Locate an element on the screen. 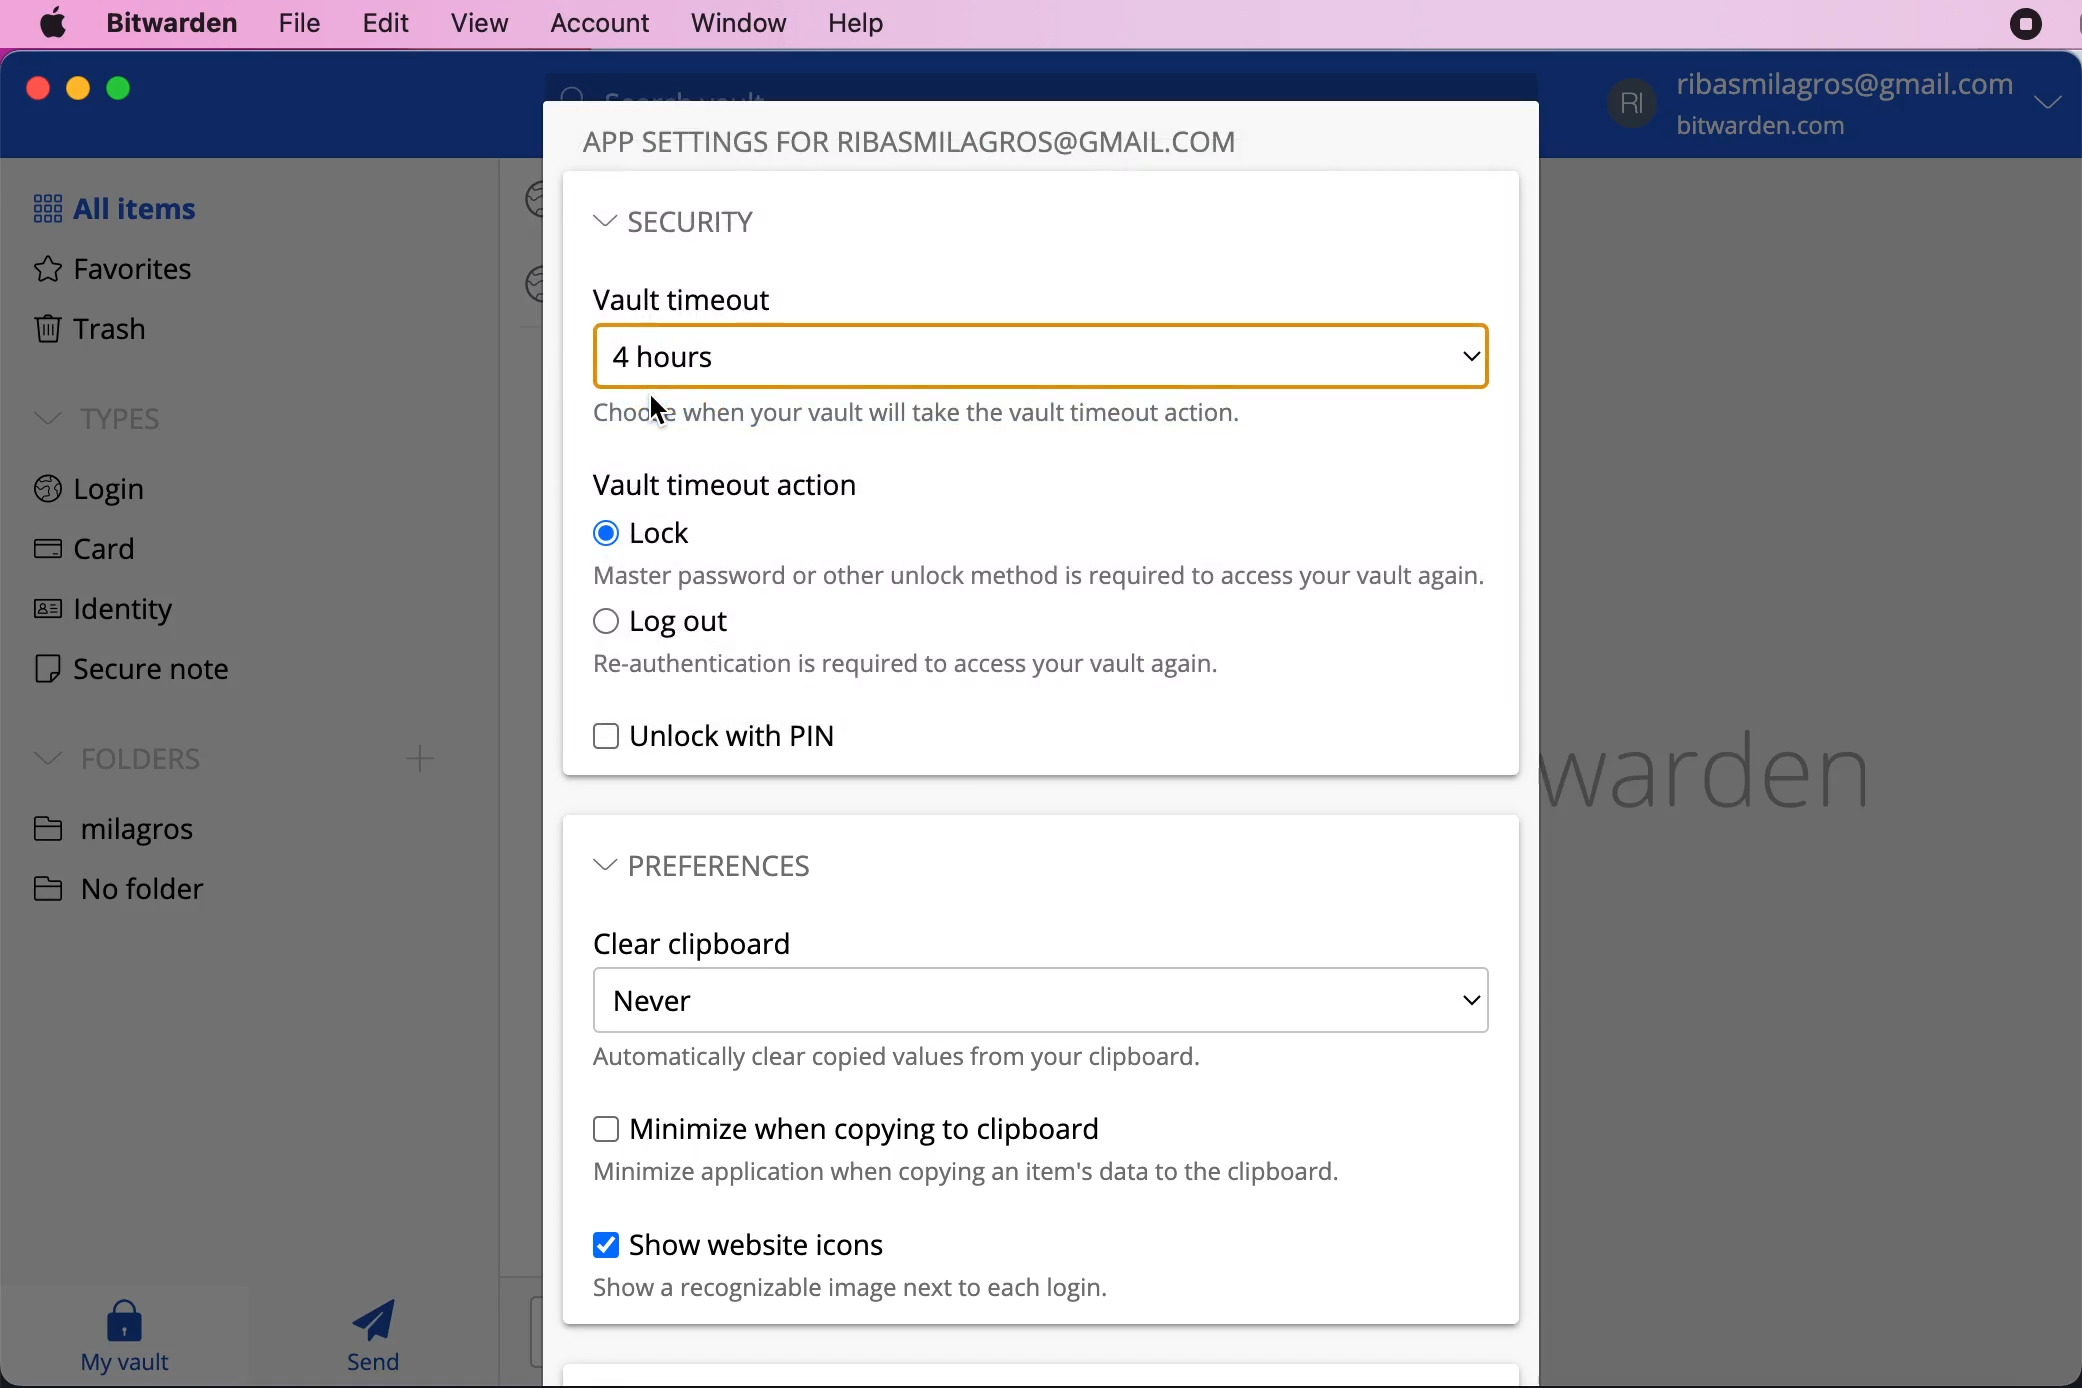 Image resolution: width=2082 pixels, height=1388 pixels. mac logo is located at coordinates (55, 23).